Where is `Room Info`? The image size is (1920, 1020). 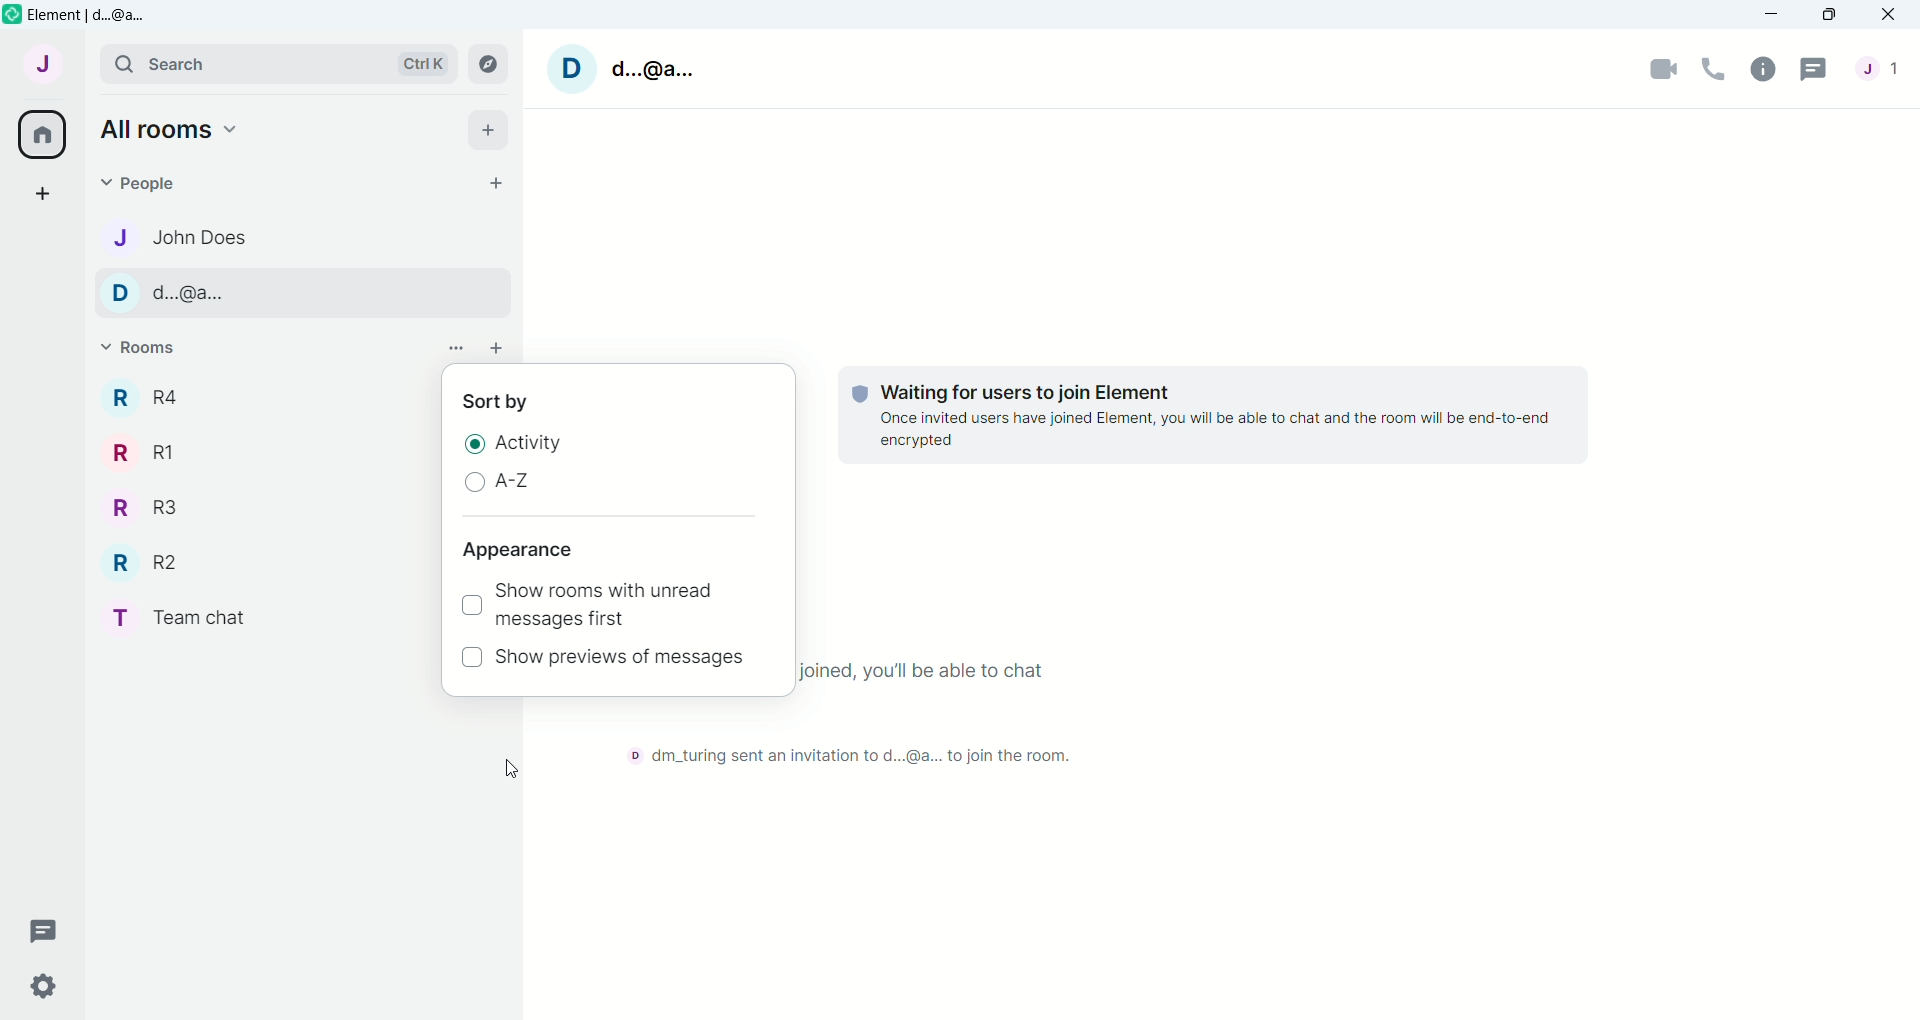
Room Info is located at coordinates (1762, 68).